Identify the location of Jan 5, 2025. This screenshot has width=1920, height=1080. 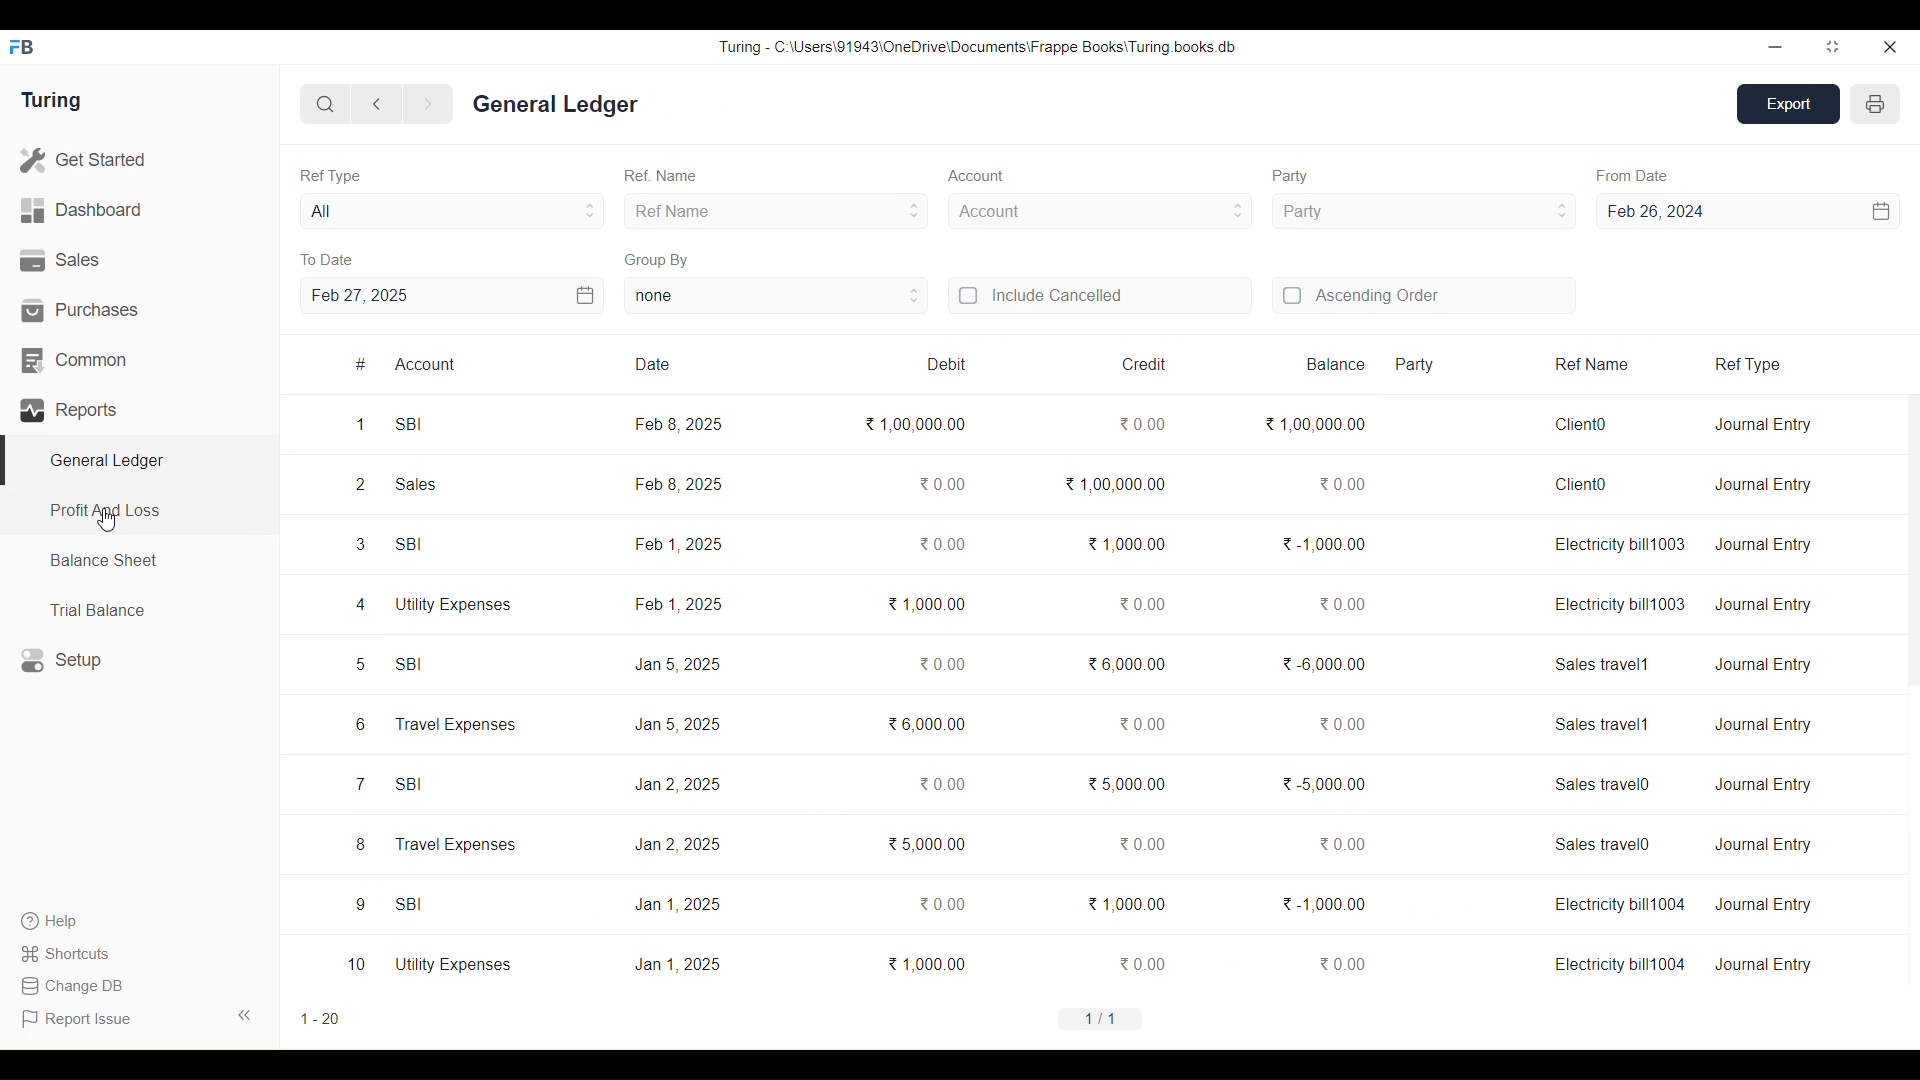
(676, 664).